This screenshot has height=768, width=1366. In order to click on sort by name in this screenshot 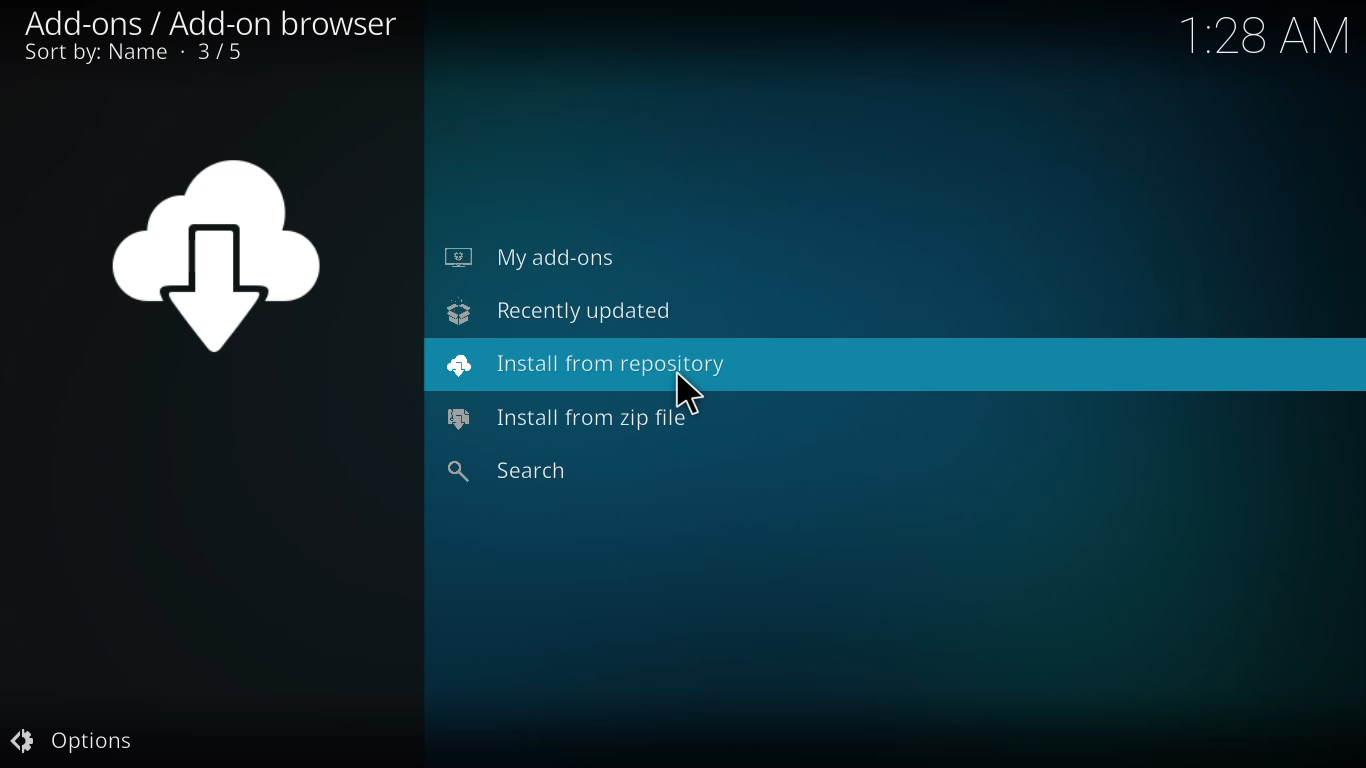, I will do `click(130, 55)`.